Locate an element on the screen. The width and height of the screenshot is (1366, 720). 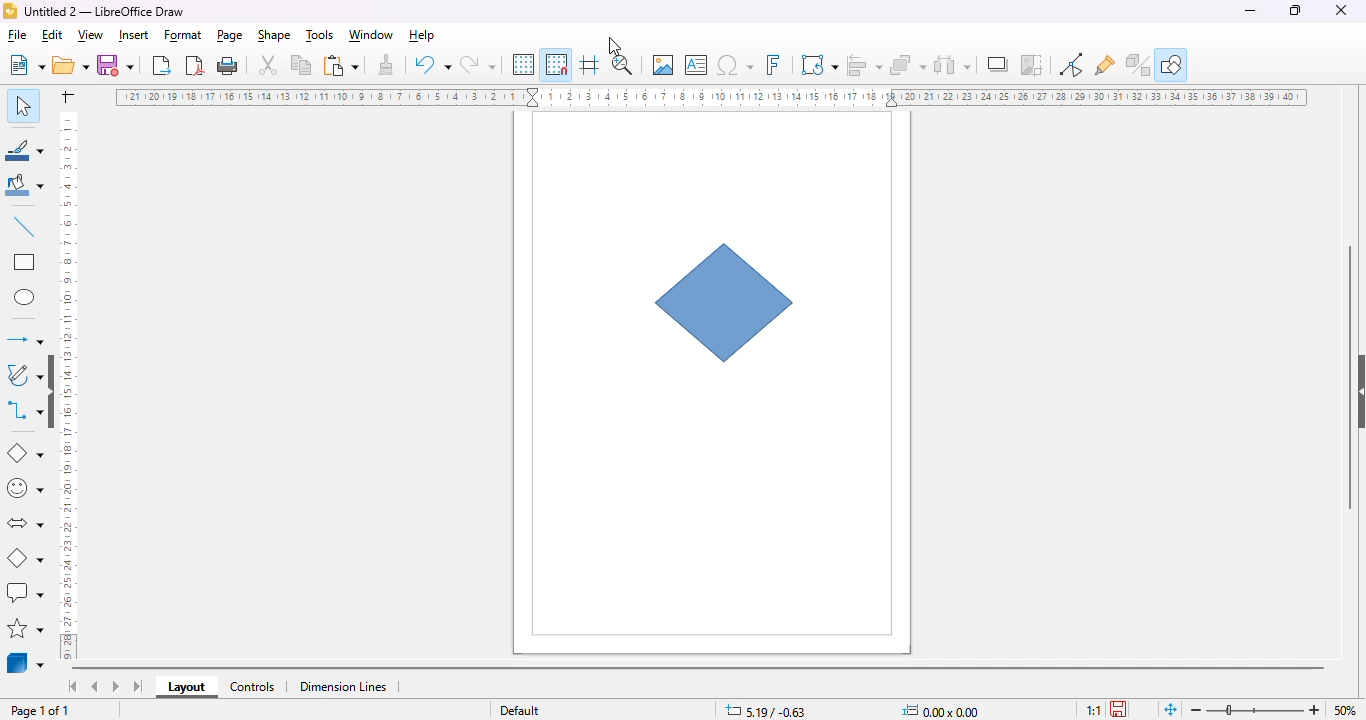
show draw functions is located at coordinates (1171, 64).